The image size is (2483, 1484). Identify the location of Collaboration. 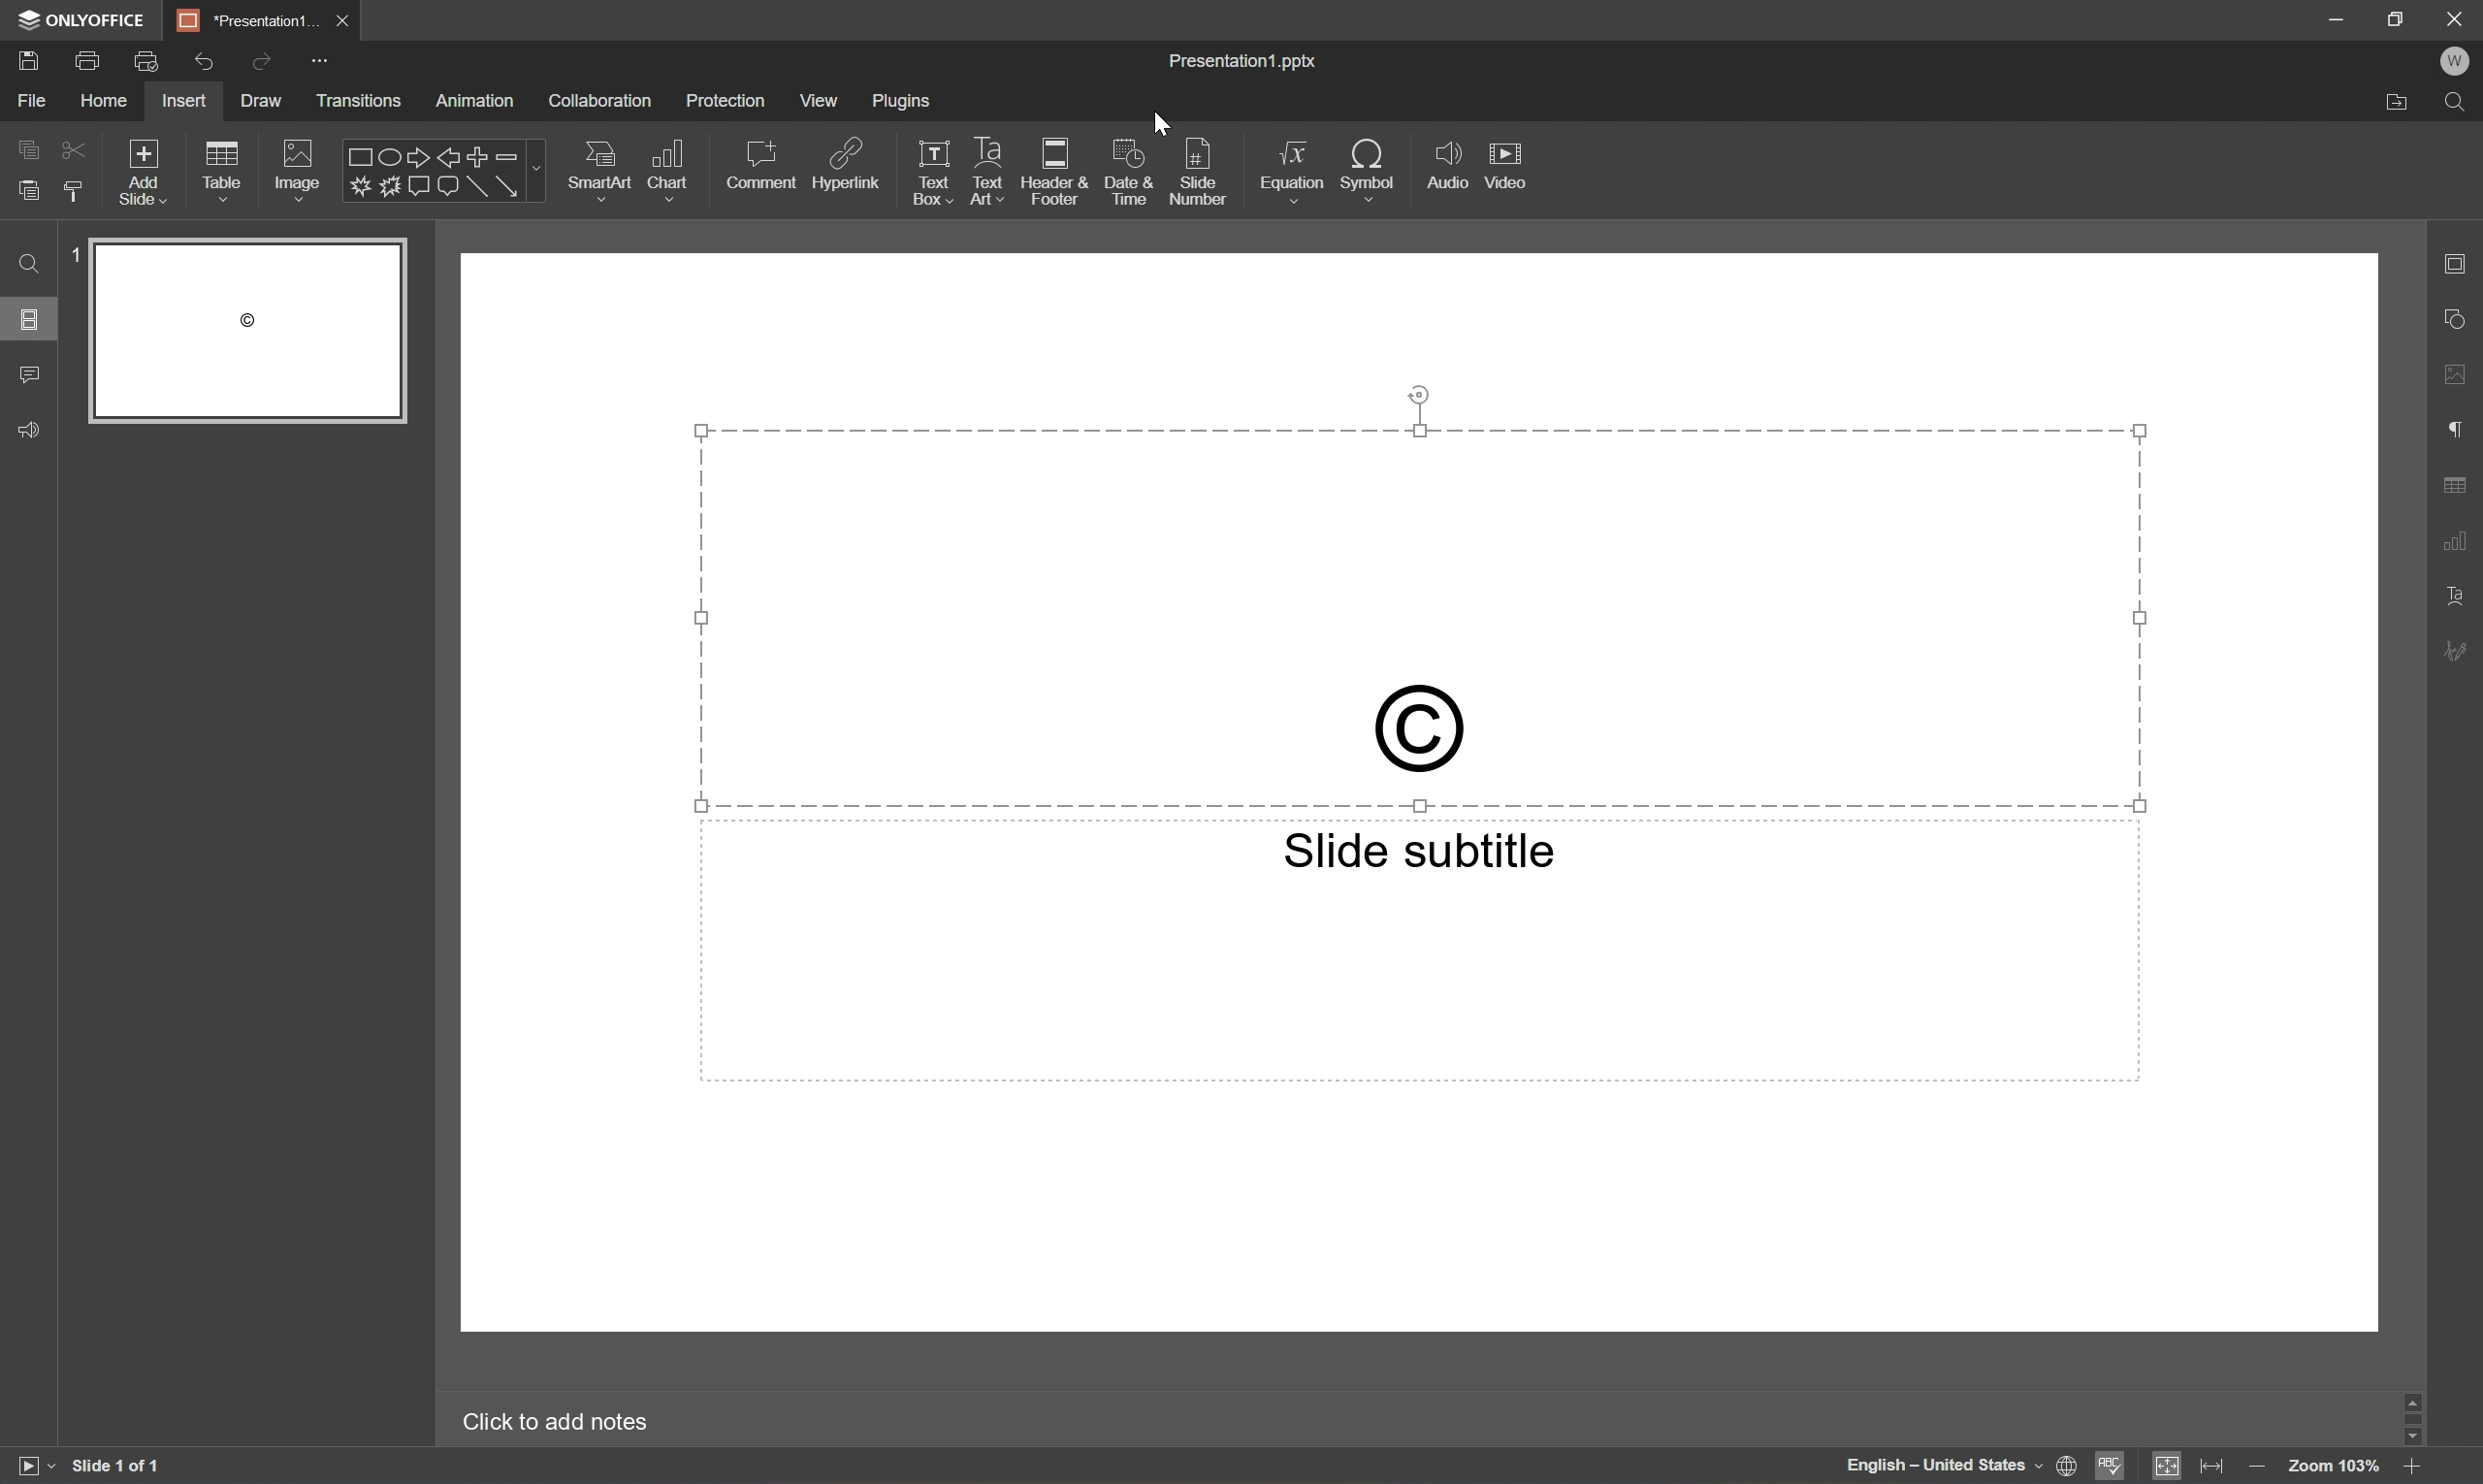
(599, 100).